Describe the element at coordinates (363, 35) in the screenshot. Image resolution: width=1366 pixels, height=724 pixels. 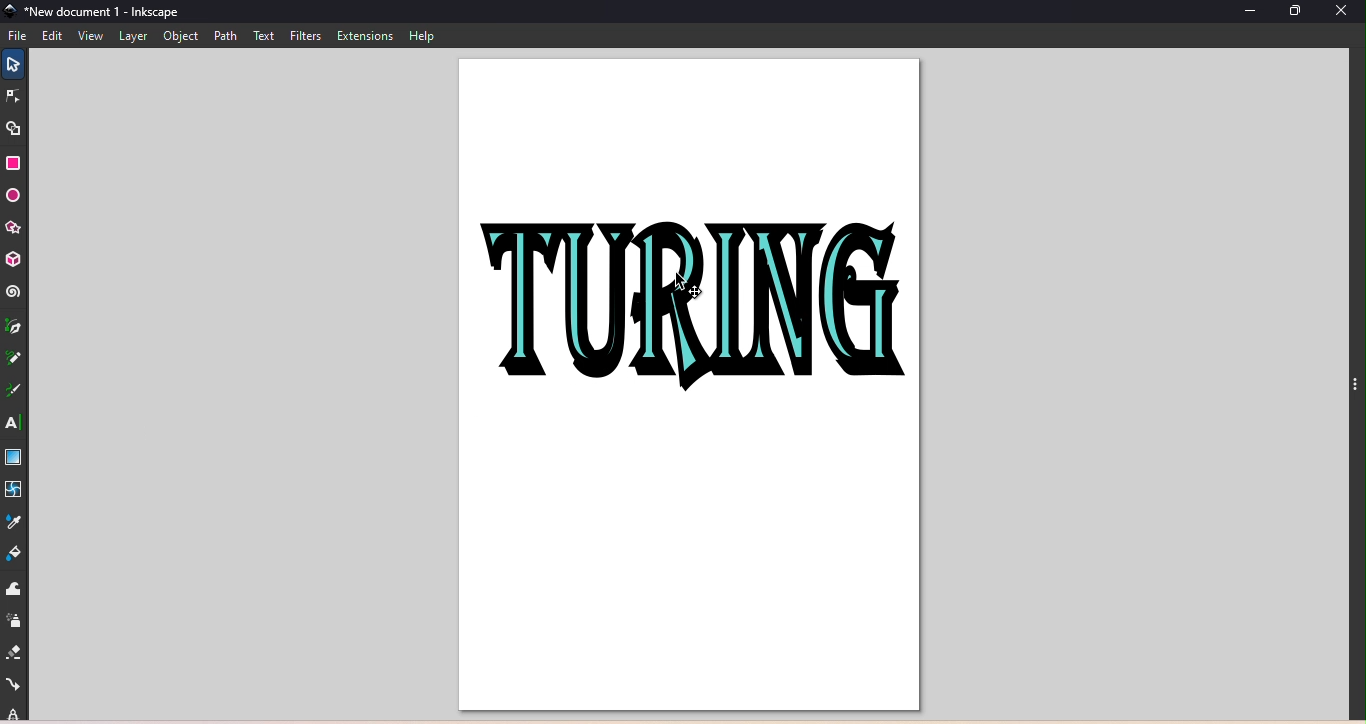
I see `Extensions` at that location.